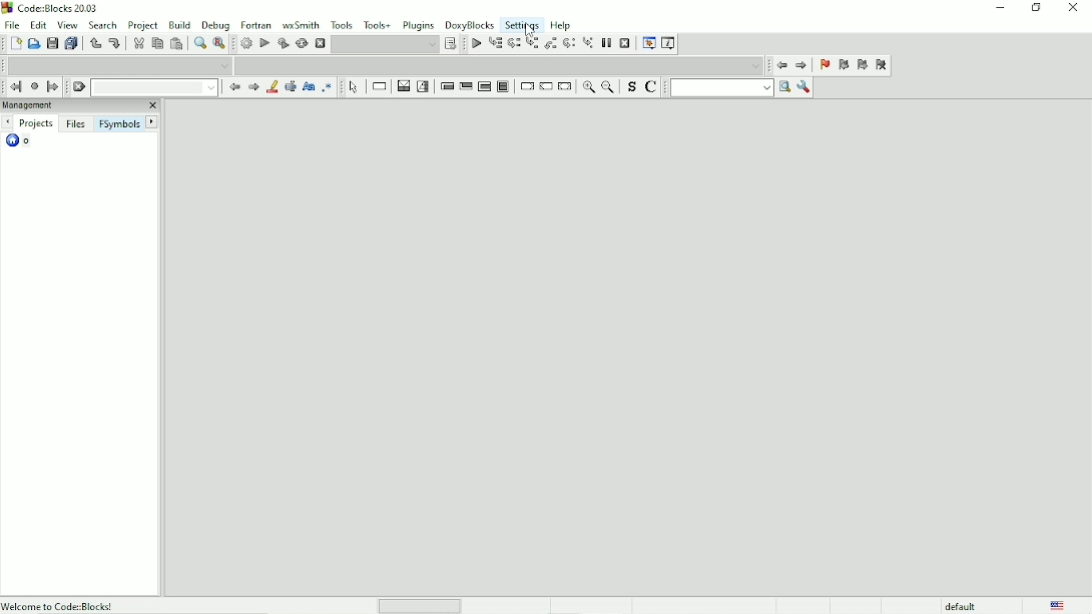  Describe the element at coordinates (7, 122) in the screenshot. I see `Prev` at that location.